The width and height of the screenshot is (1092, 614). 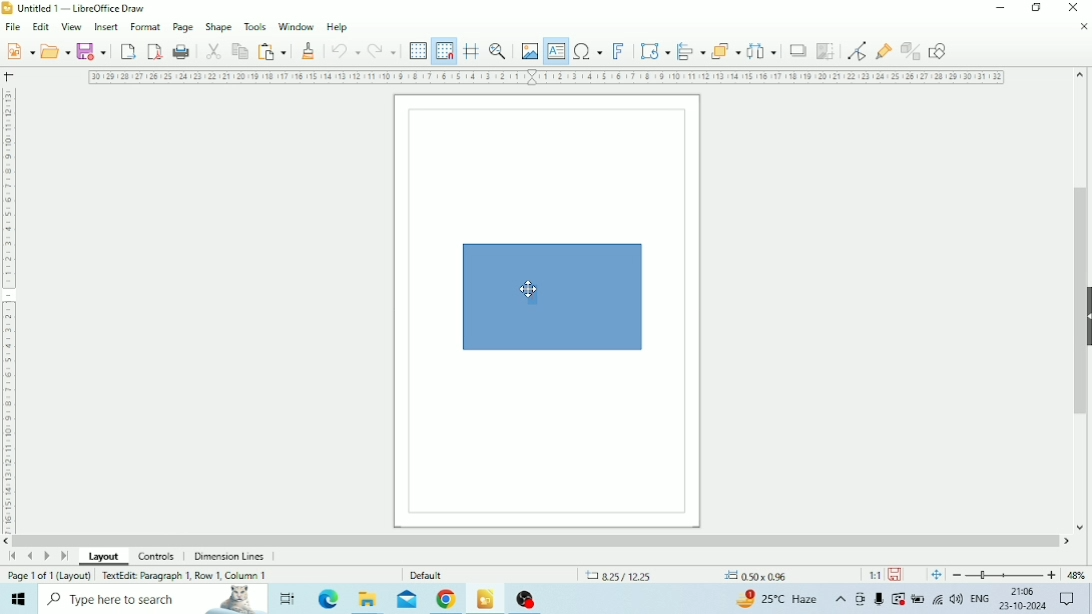 What do you see at coordinates (690, 51) in the screenshot?
I see `Align objects` at bounding box center [690, 51].